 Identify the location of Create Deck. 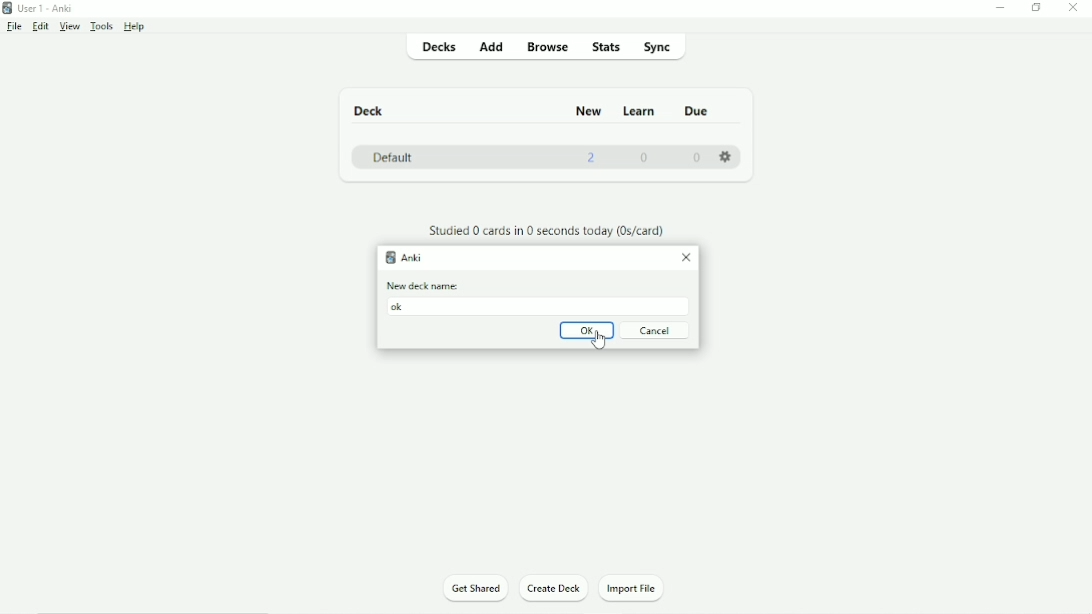
(555, 589).